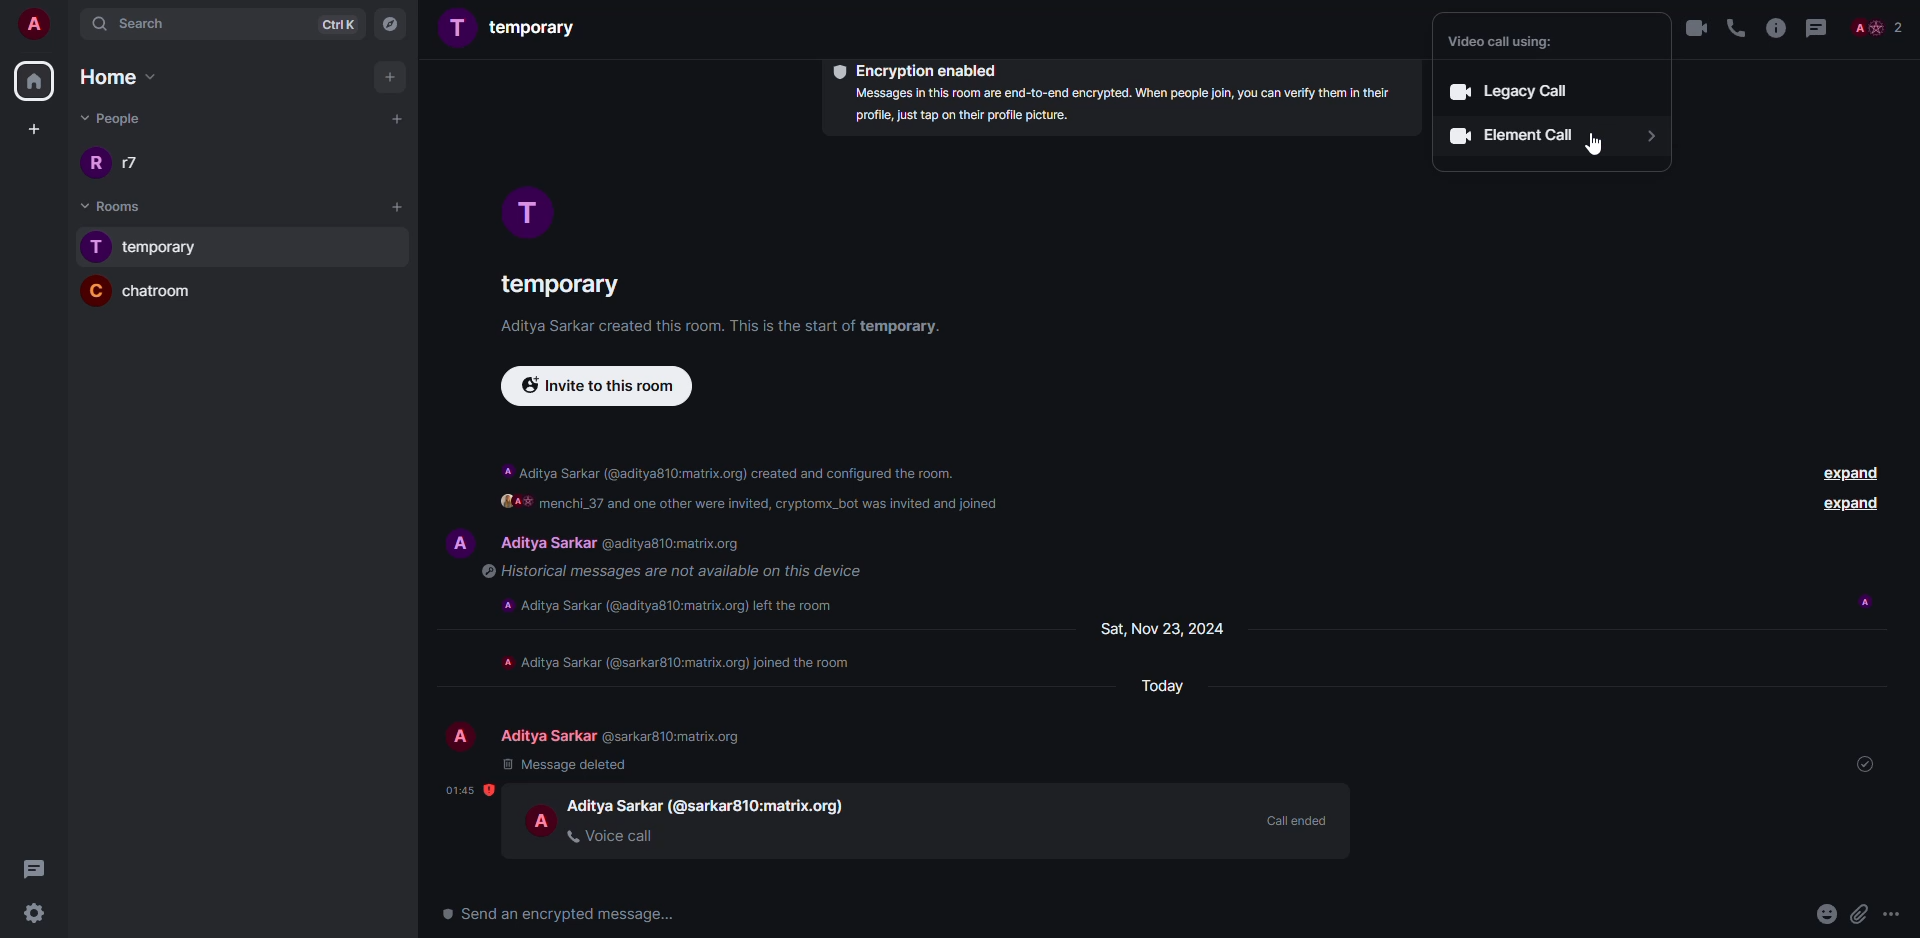  Describe the element at coordinates (1697, 27) in the screenshot. I see `click video call` at that location.